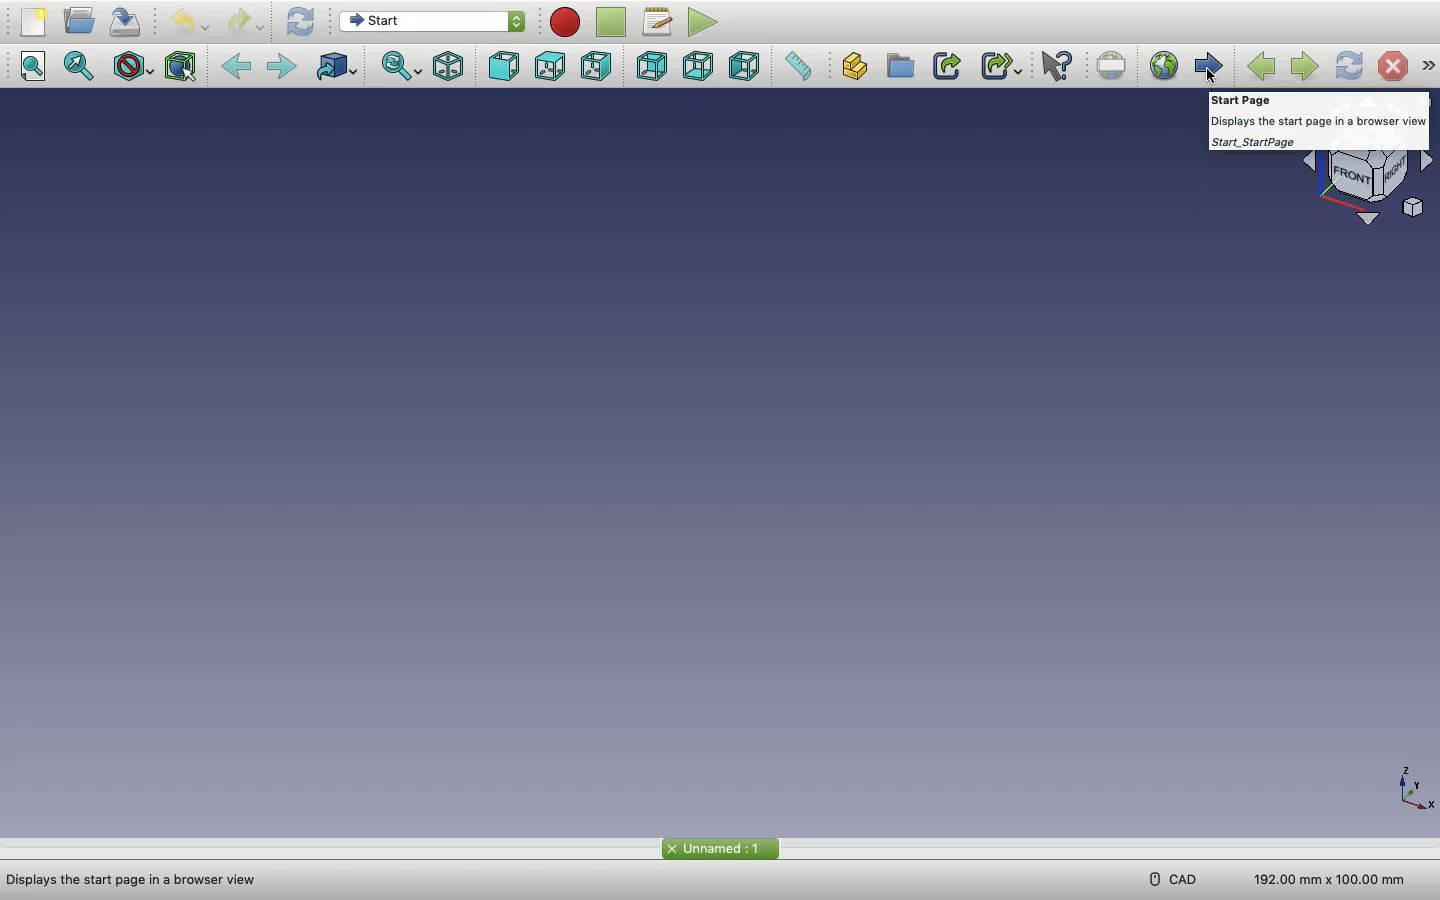 The width and height of the screenshot is (1440, 900). I want to click on Fit all, so click(38, 68).